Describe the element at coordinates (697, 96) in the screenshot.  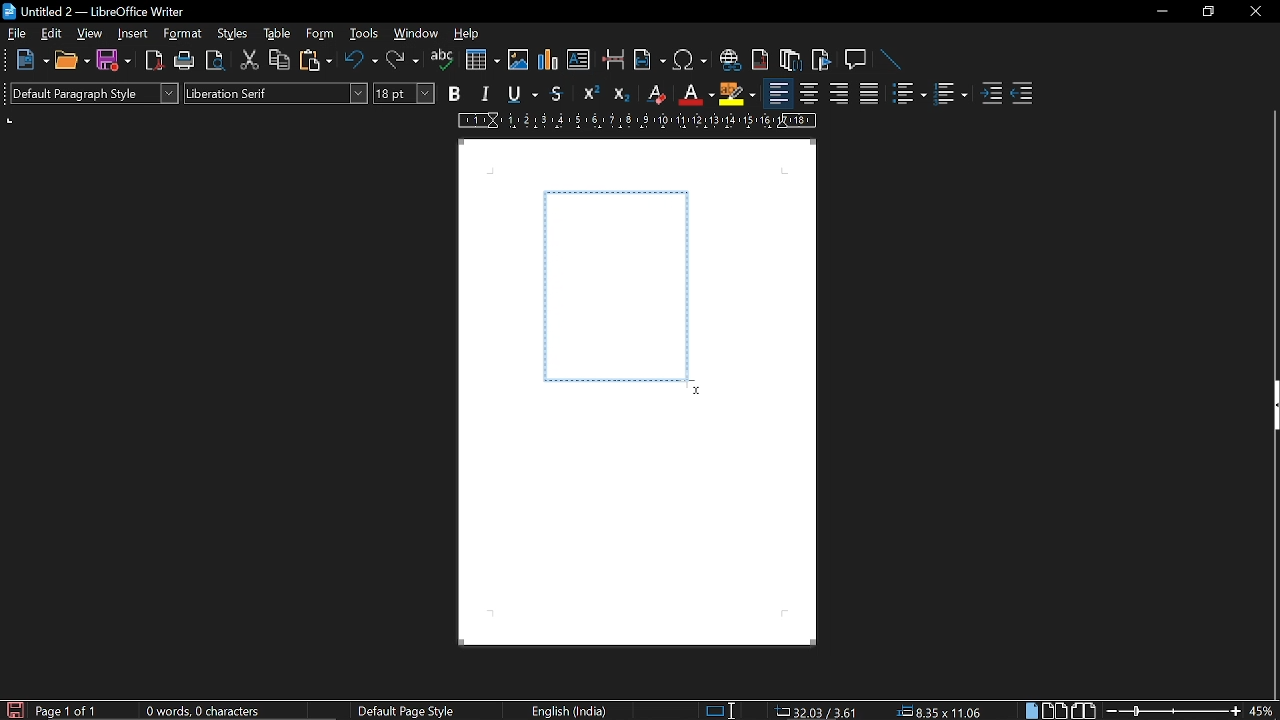
I see `font color` at that location.